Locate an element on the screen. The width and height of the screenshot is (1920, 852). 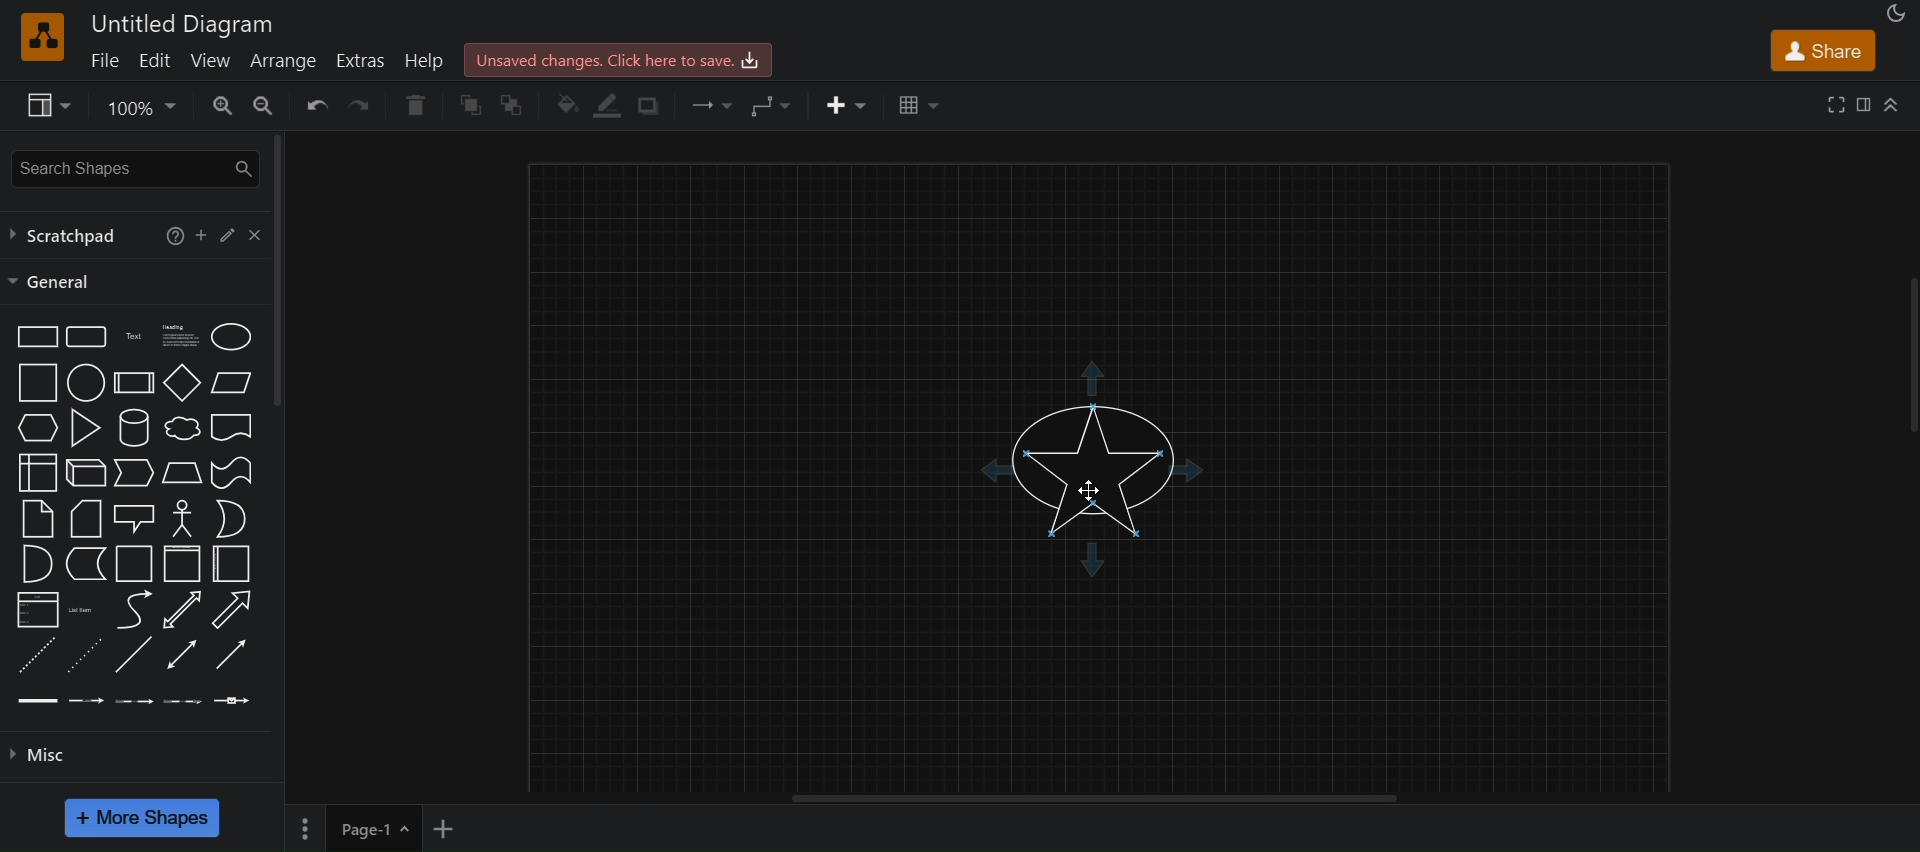
ubdo is located at coordinates (318, 105).